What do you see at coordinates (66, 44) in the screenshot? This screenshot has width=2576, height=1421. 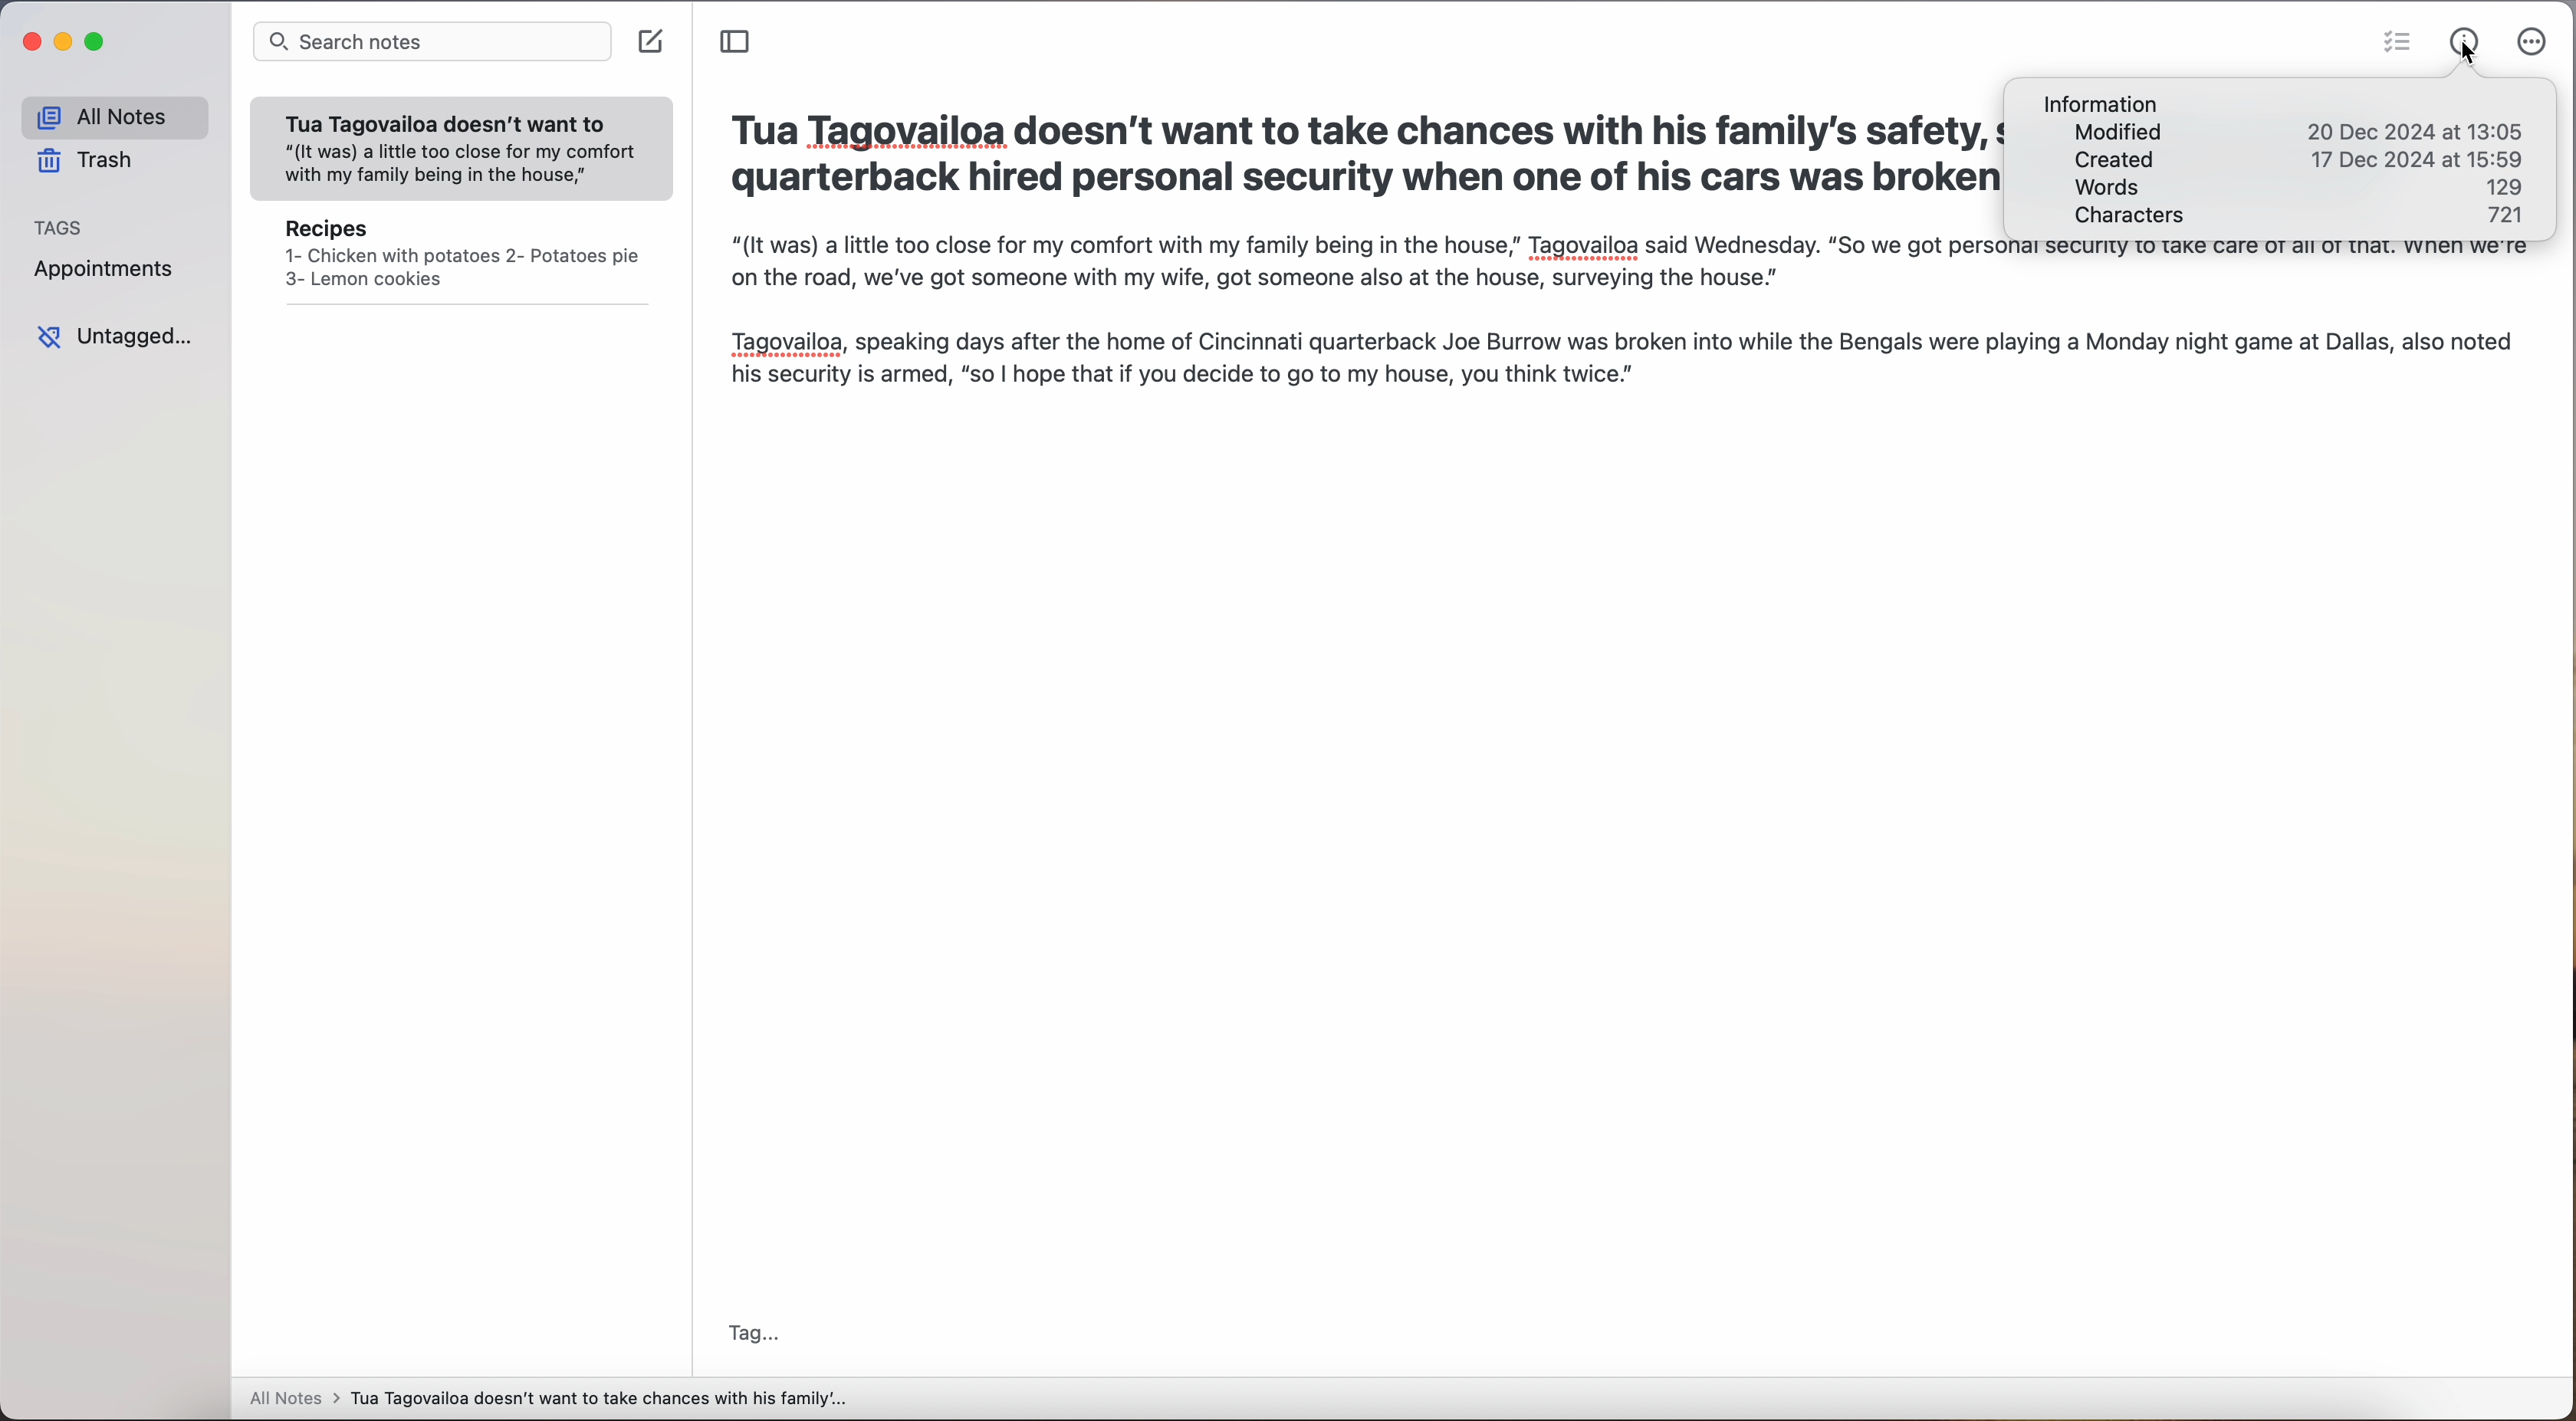 I see `minimize Simplenote` at bounding box center [66, 44].